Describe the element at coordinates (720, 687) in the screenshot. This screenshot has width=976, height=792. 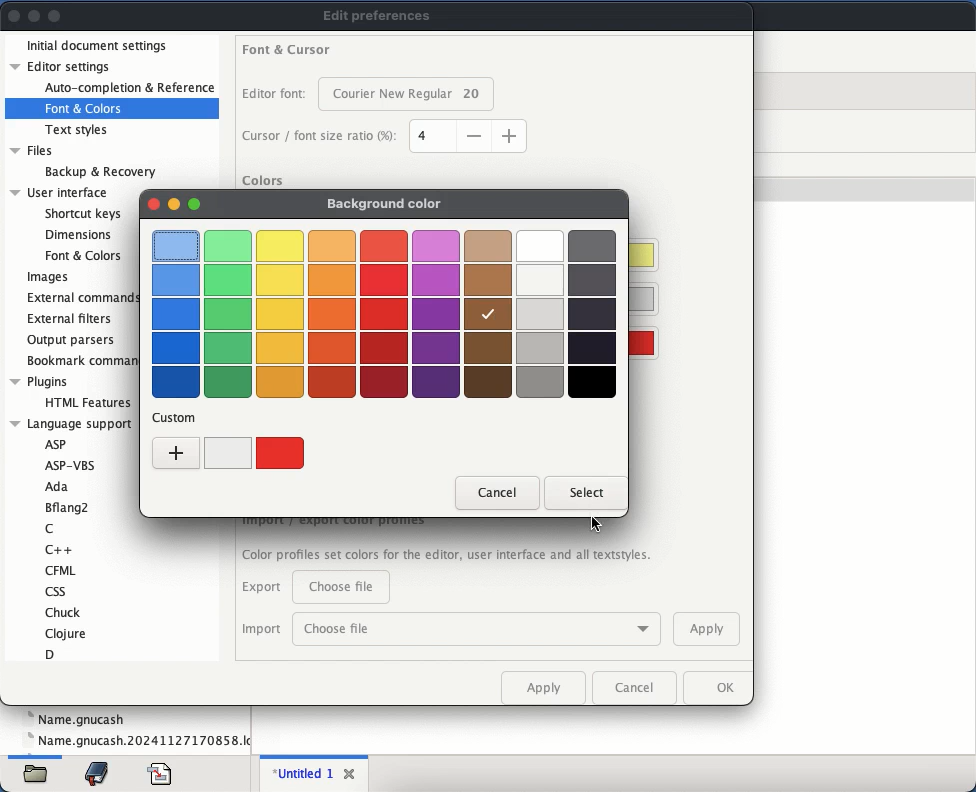
I see `ok` at that location.